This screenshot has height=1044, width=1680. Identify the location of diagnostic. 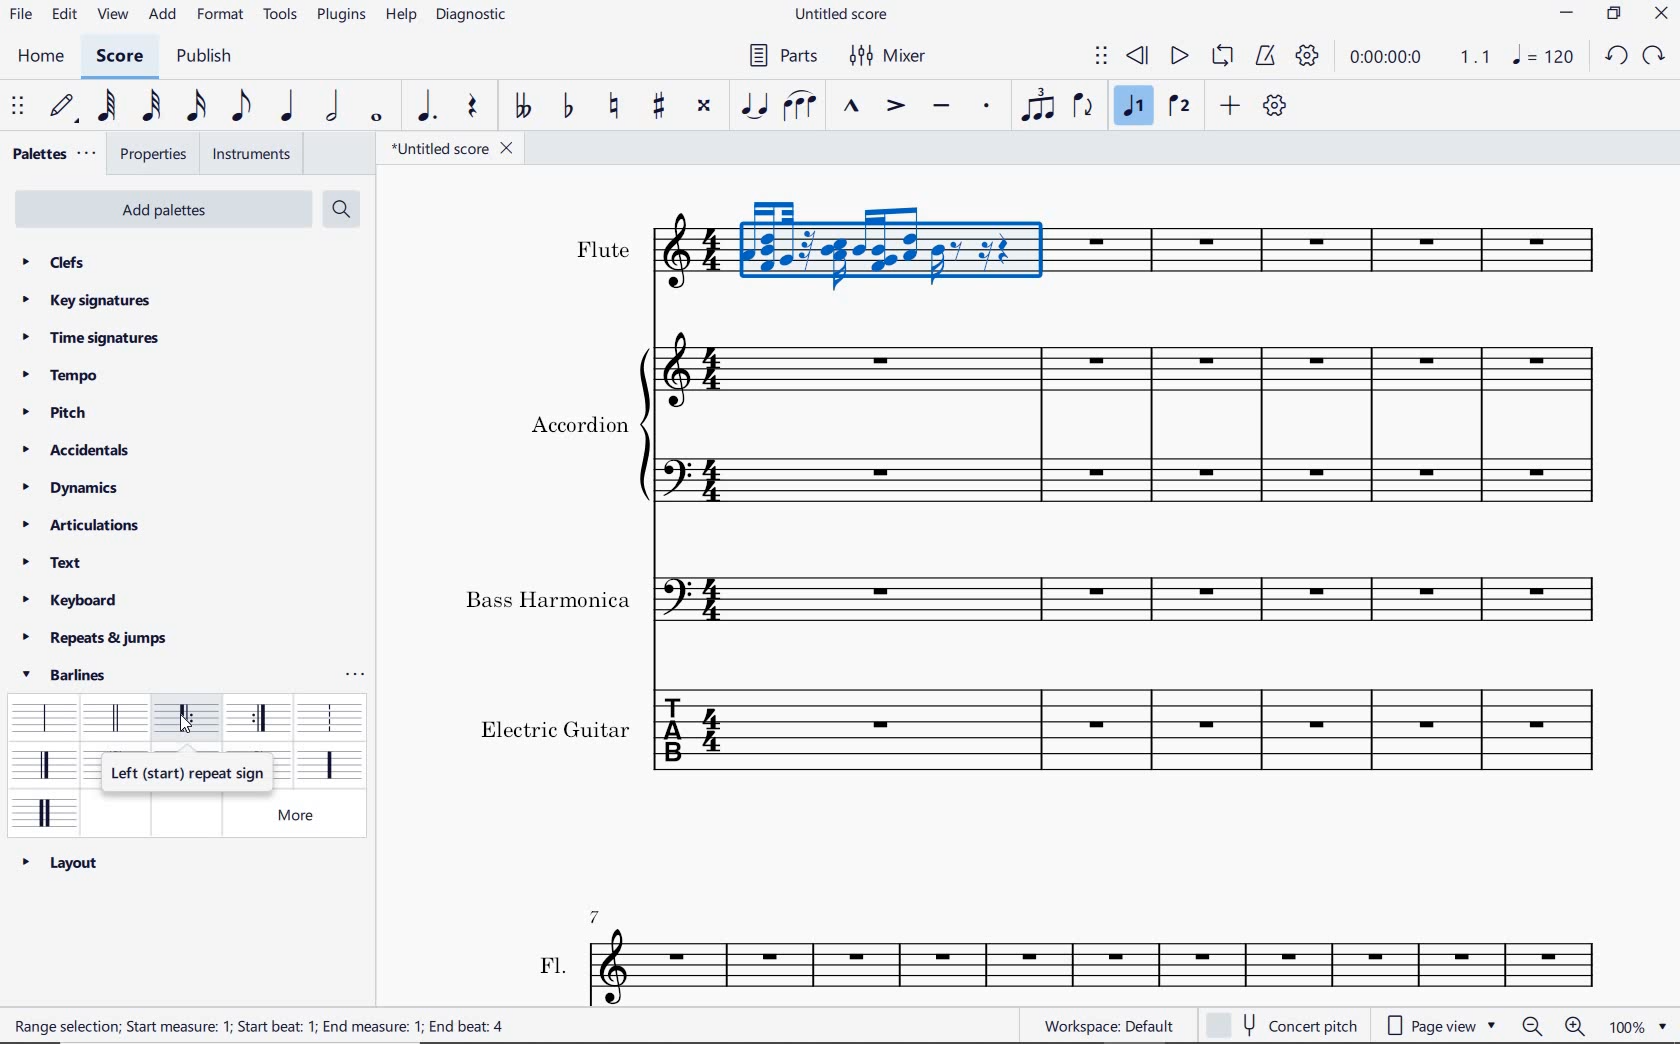
(473, 18).